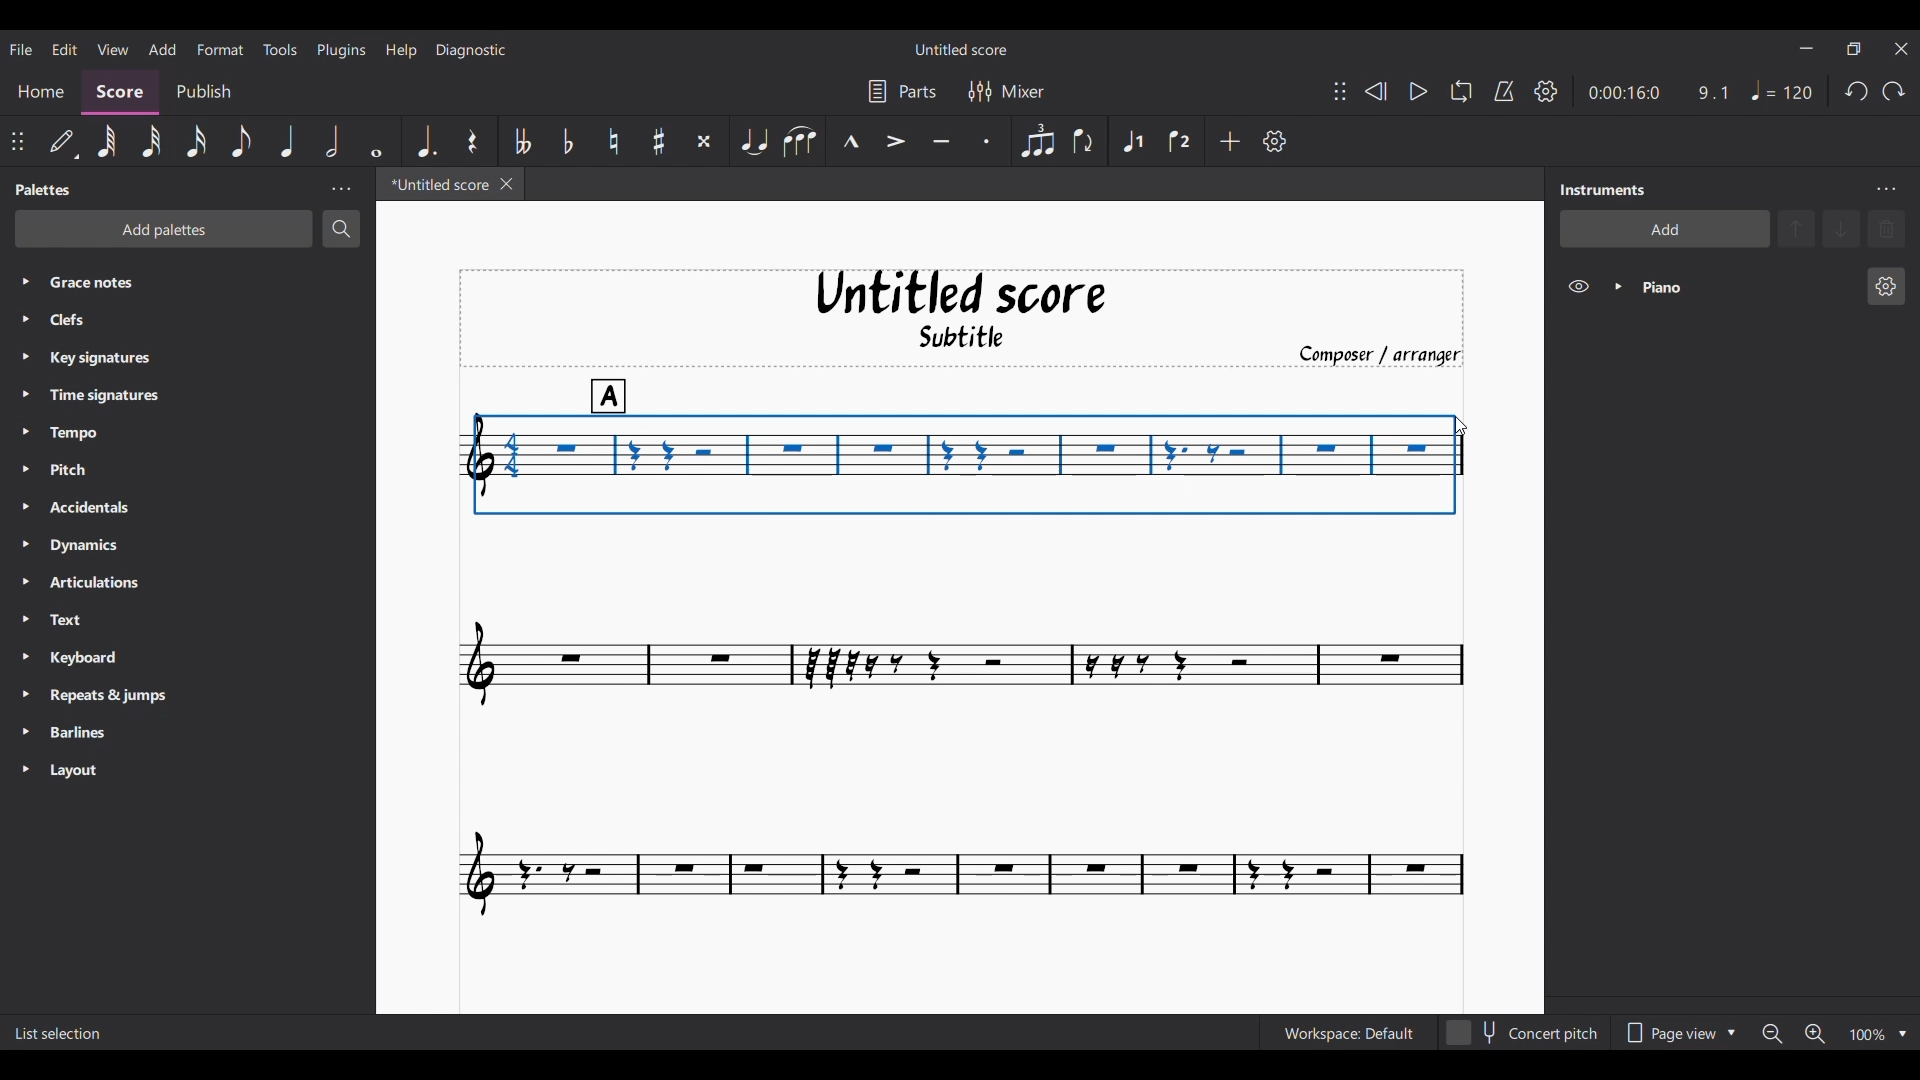  I want to click on Publish section, so click(206, 88).